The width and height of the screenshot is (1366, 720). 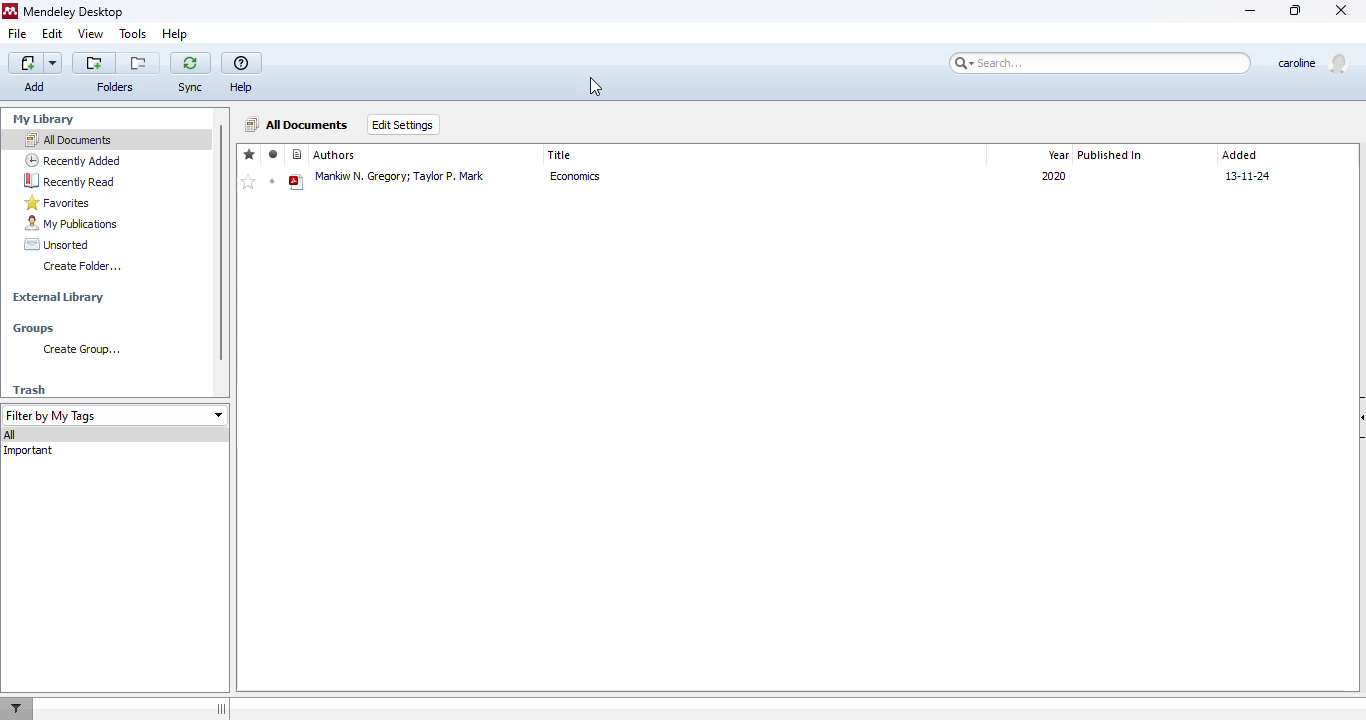 I want to click on remove the current folder, so click(x=138, y=63).